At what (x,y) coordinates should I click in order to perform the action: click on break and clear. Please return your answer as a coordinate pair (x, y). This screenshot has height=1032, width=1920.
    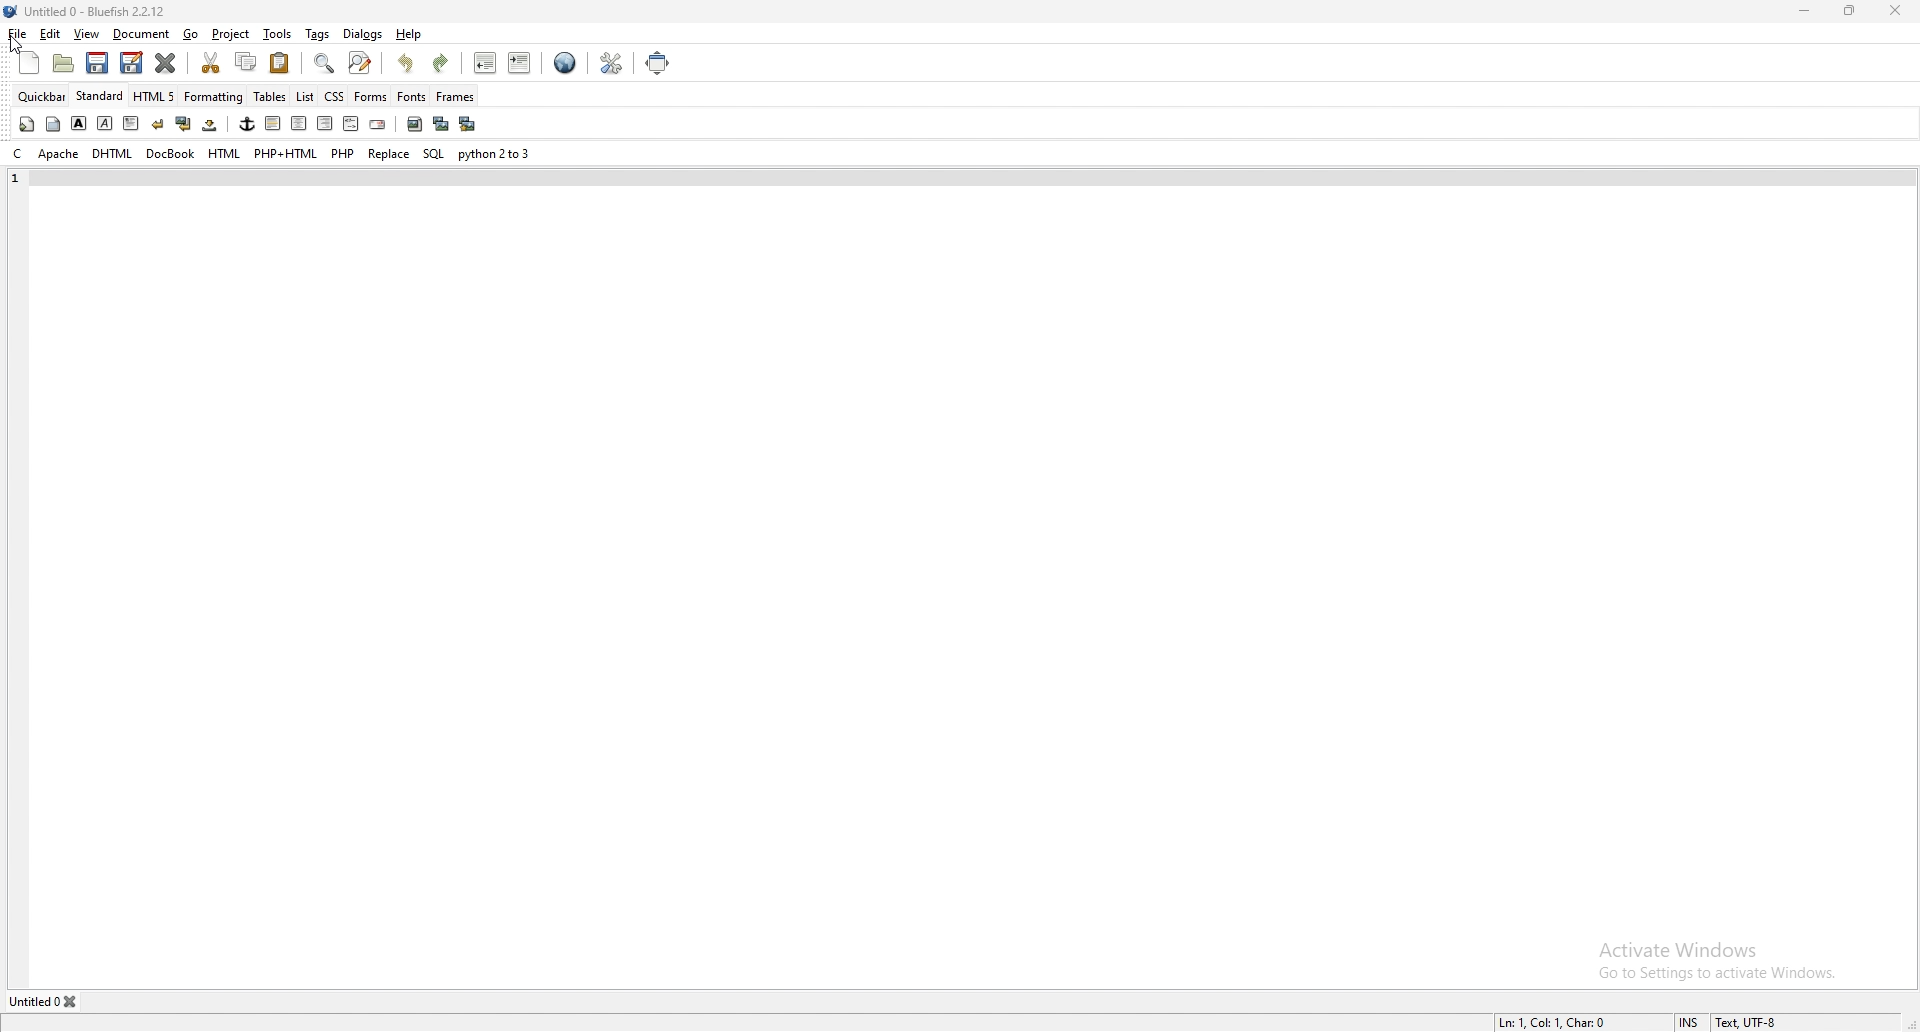
    Looking at the image, I should click on (185, 123).